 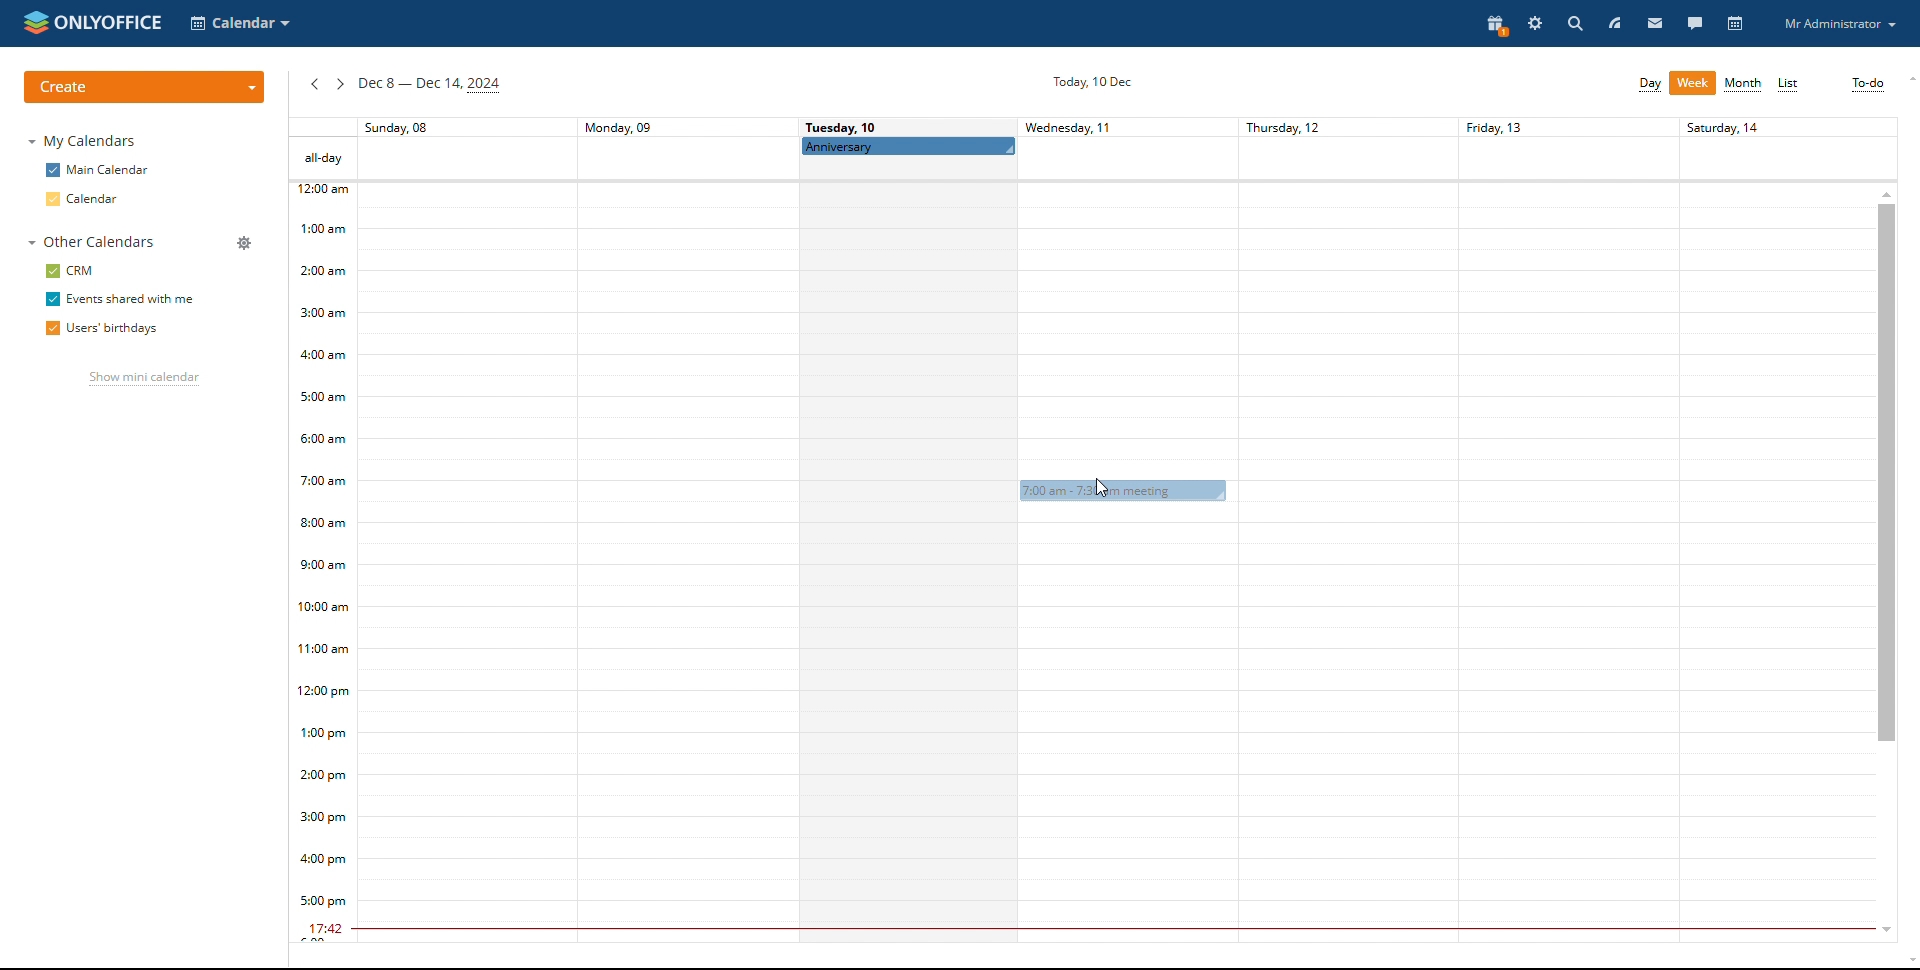 What do you see at coordinates (1498, 26) in the screenshot?
I see `present` at bounding box center [1498, 26].